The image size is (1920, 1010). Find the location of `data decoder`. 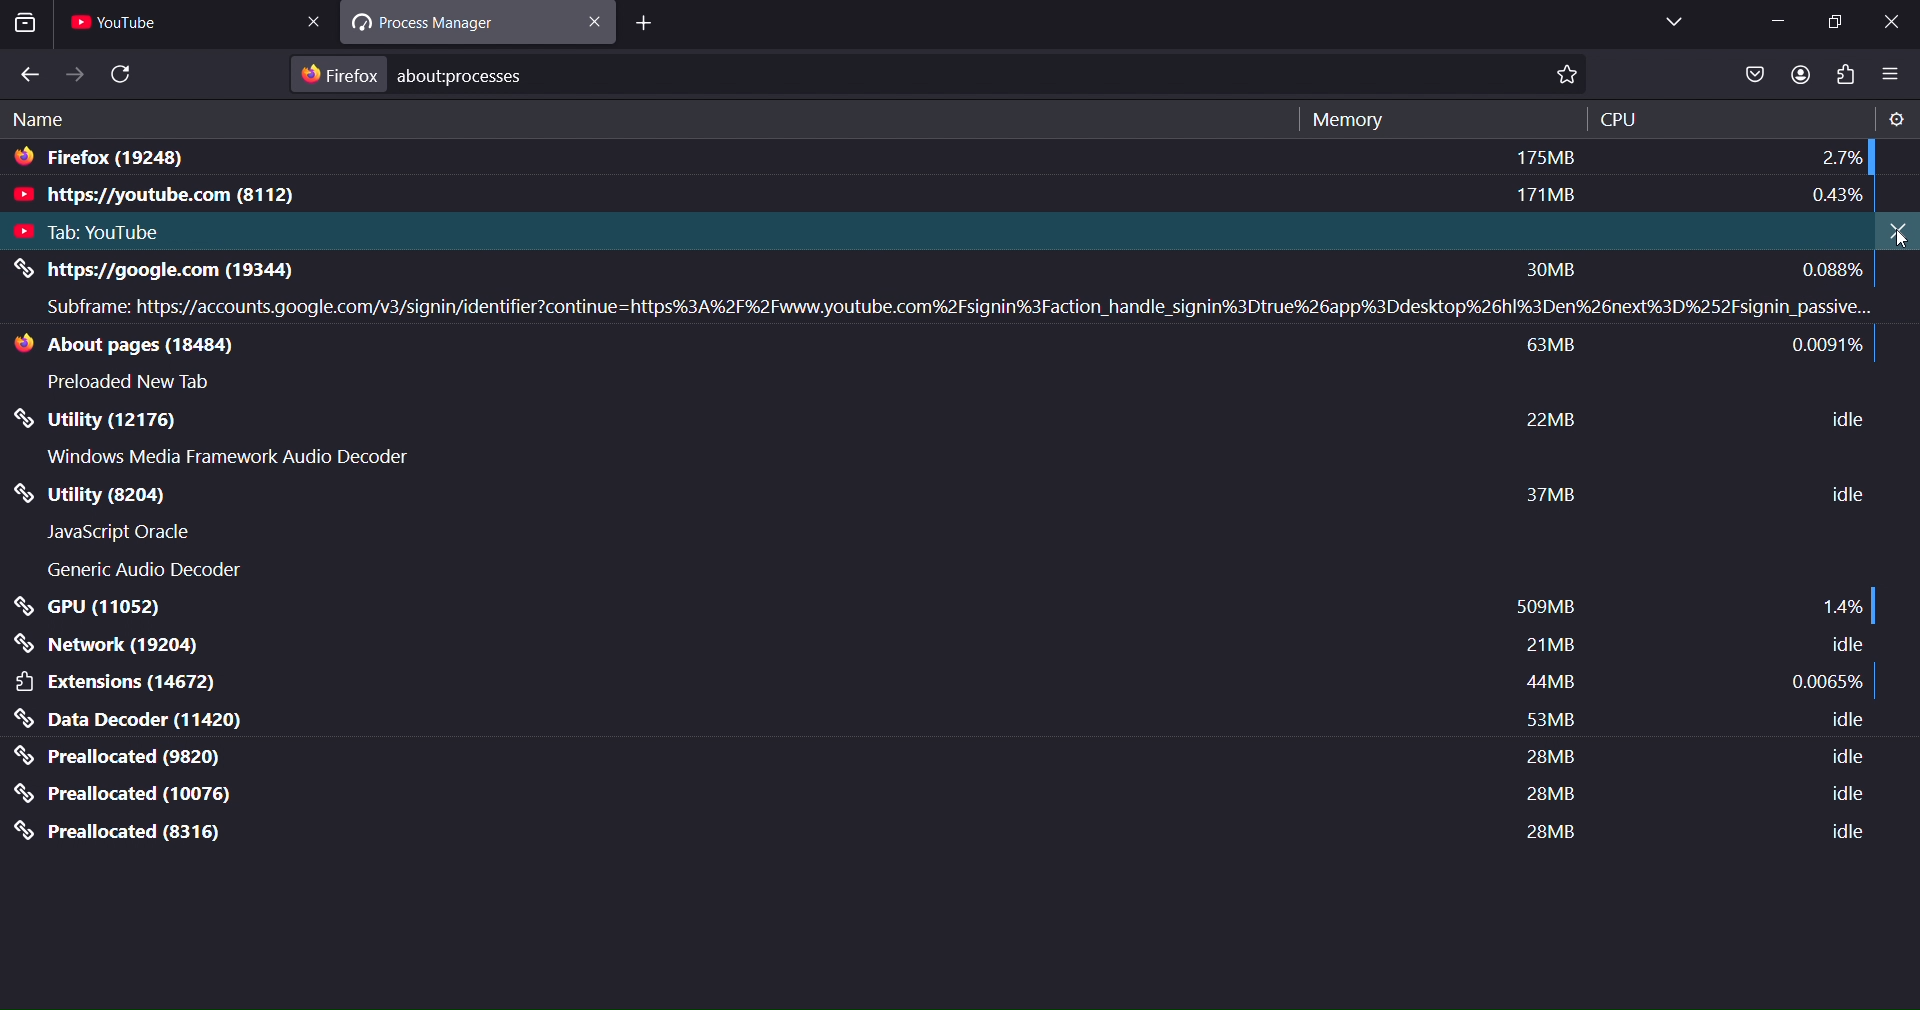

data decoder is located at coordinates (130, 720).